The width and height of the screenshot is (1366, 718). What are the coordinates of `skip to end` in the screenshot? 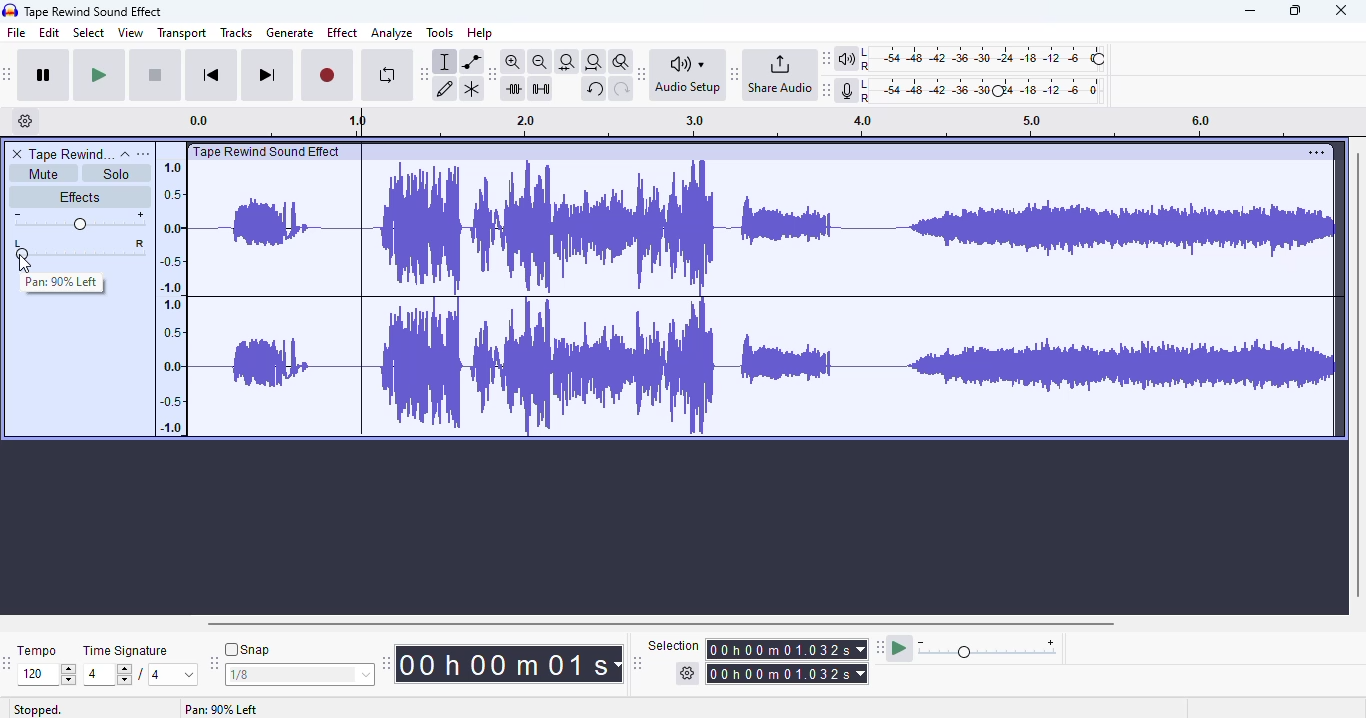 It's located at (266, 75).